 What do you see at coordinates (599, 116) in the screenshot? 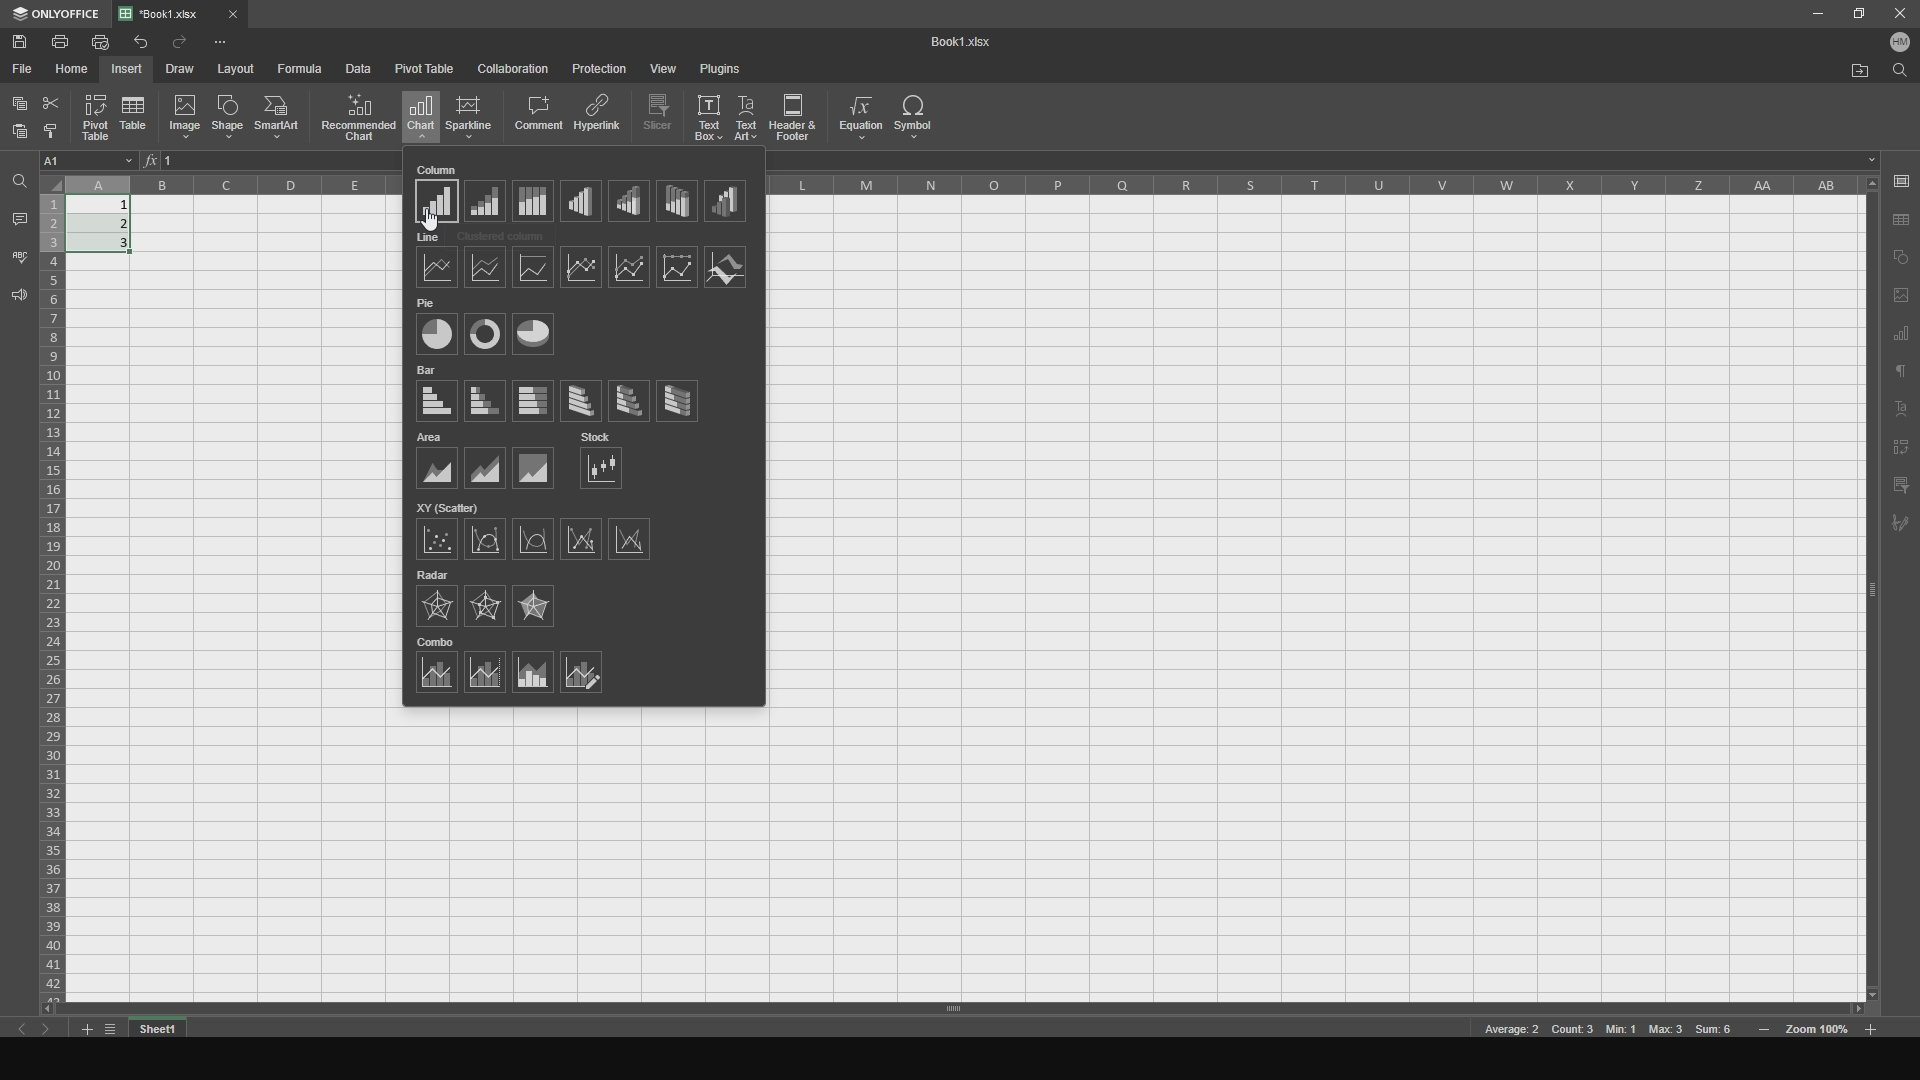
I see `hyperlink` at bounding box center [599, 116].